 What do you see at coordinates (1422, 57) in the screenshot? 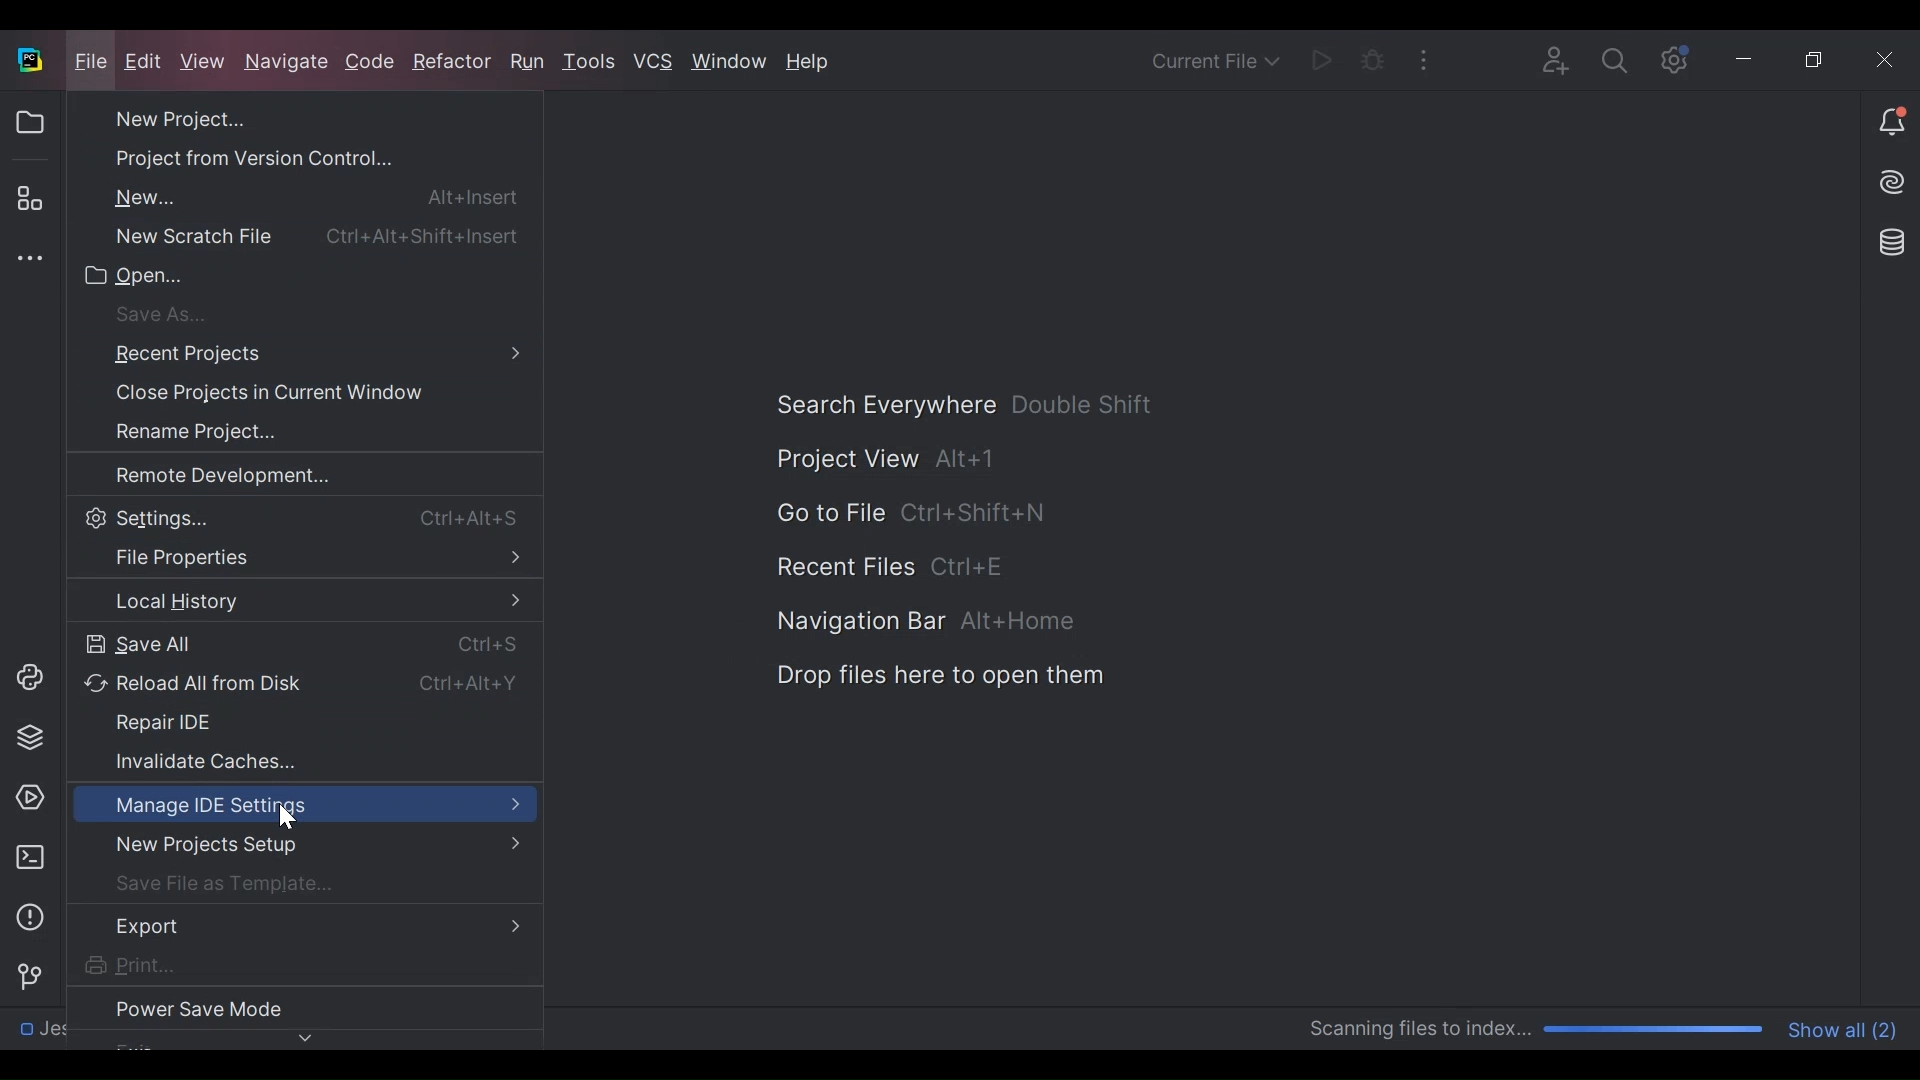
I see `More` at bounding box center [1422, 57].